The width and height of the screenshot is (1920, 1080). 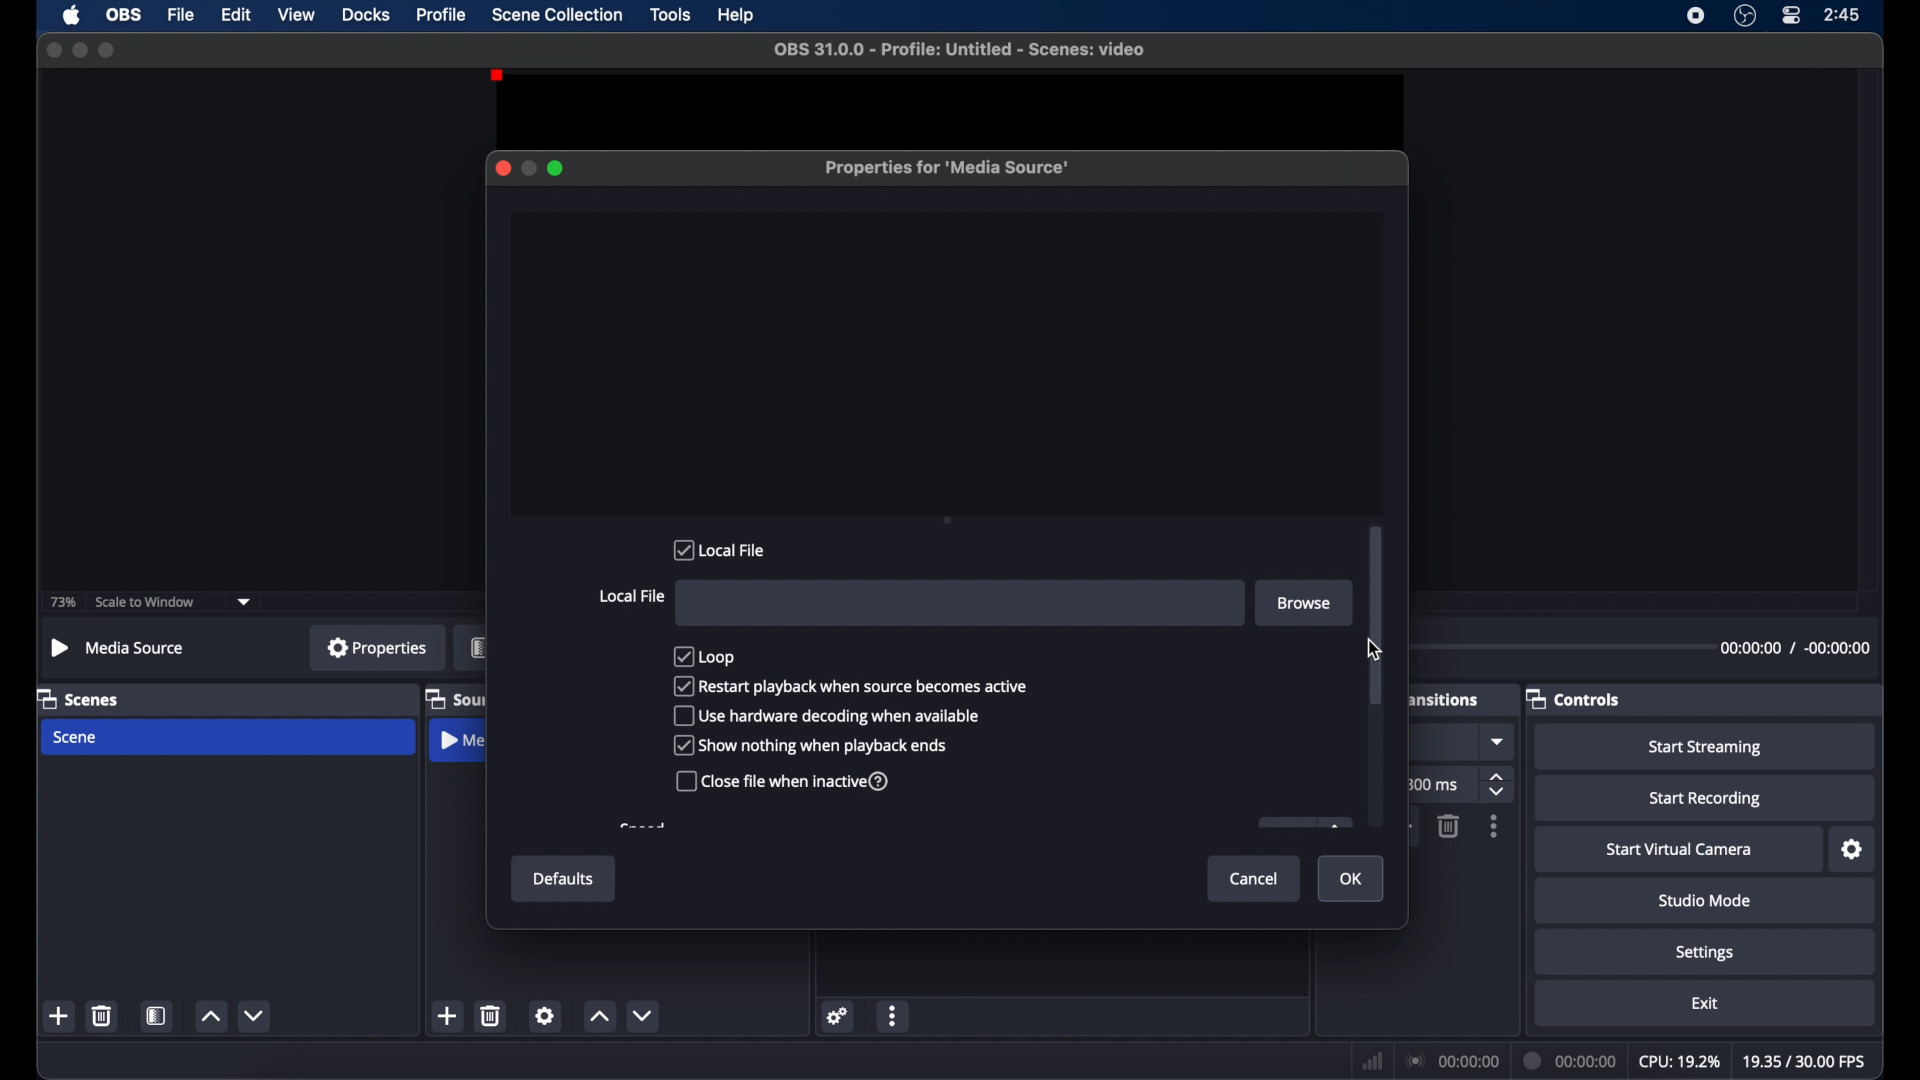 What do you see at coordinates (810, 745) in the screenshot?
I see `checkbox` at bounding box center [810, 745].